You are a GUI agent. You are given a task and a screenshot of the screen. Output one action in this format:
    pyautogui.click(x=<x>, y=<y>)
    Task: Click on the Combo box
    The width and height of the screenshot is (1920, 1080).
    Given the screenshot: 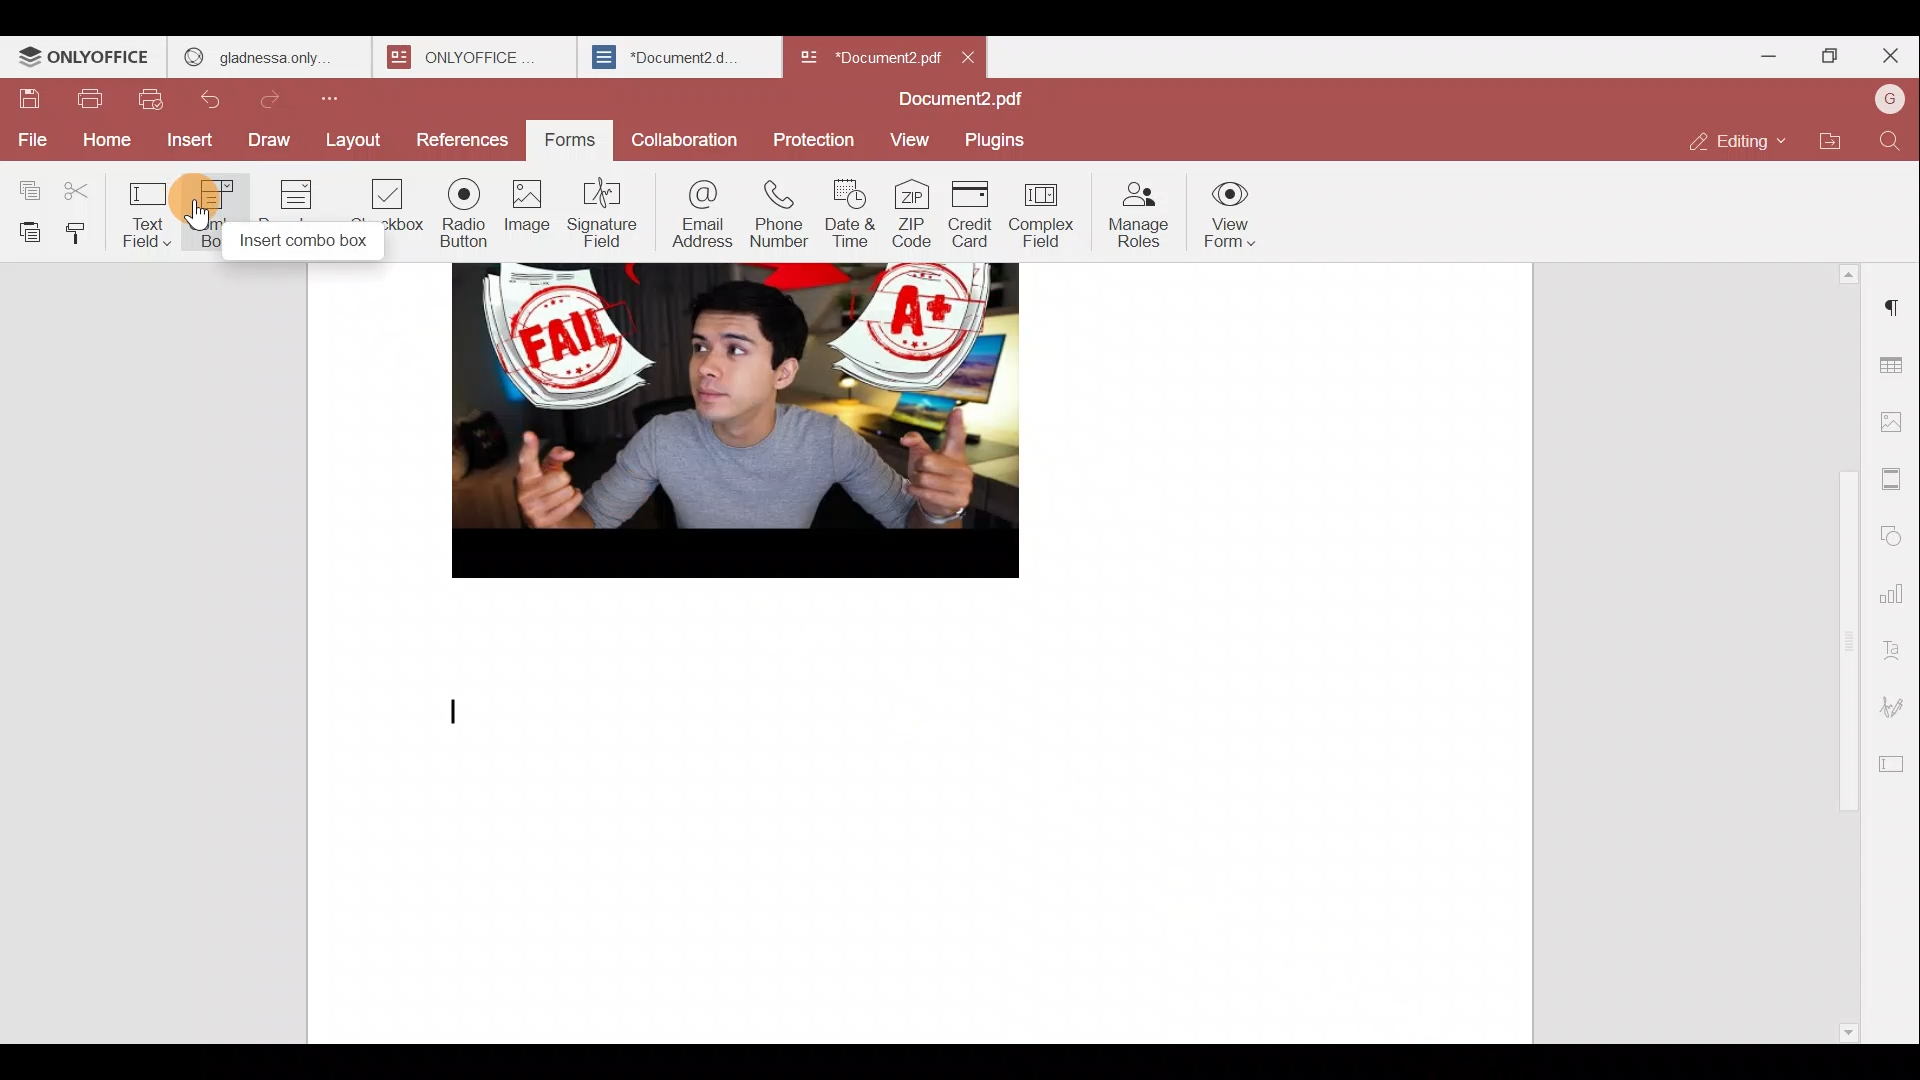 What is the action you would take?
    pyautogui.click(x=221, y=194)
    